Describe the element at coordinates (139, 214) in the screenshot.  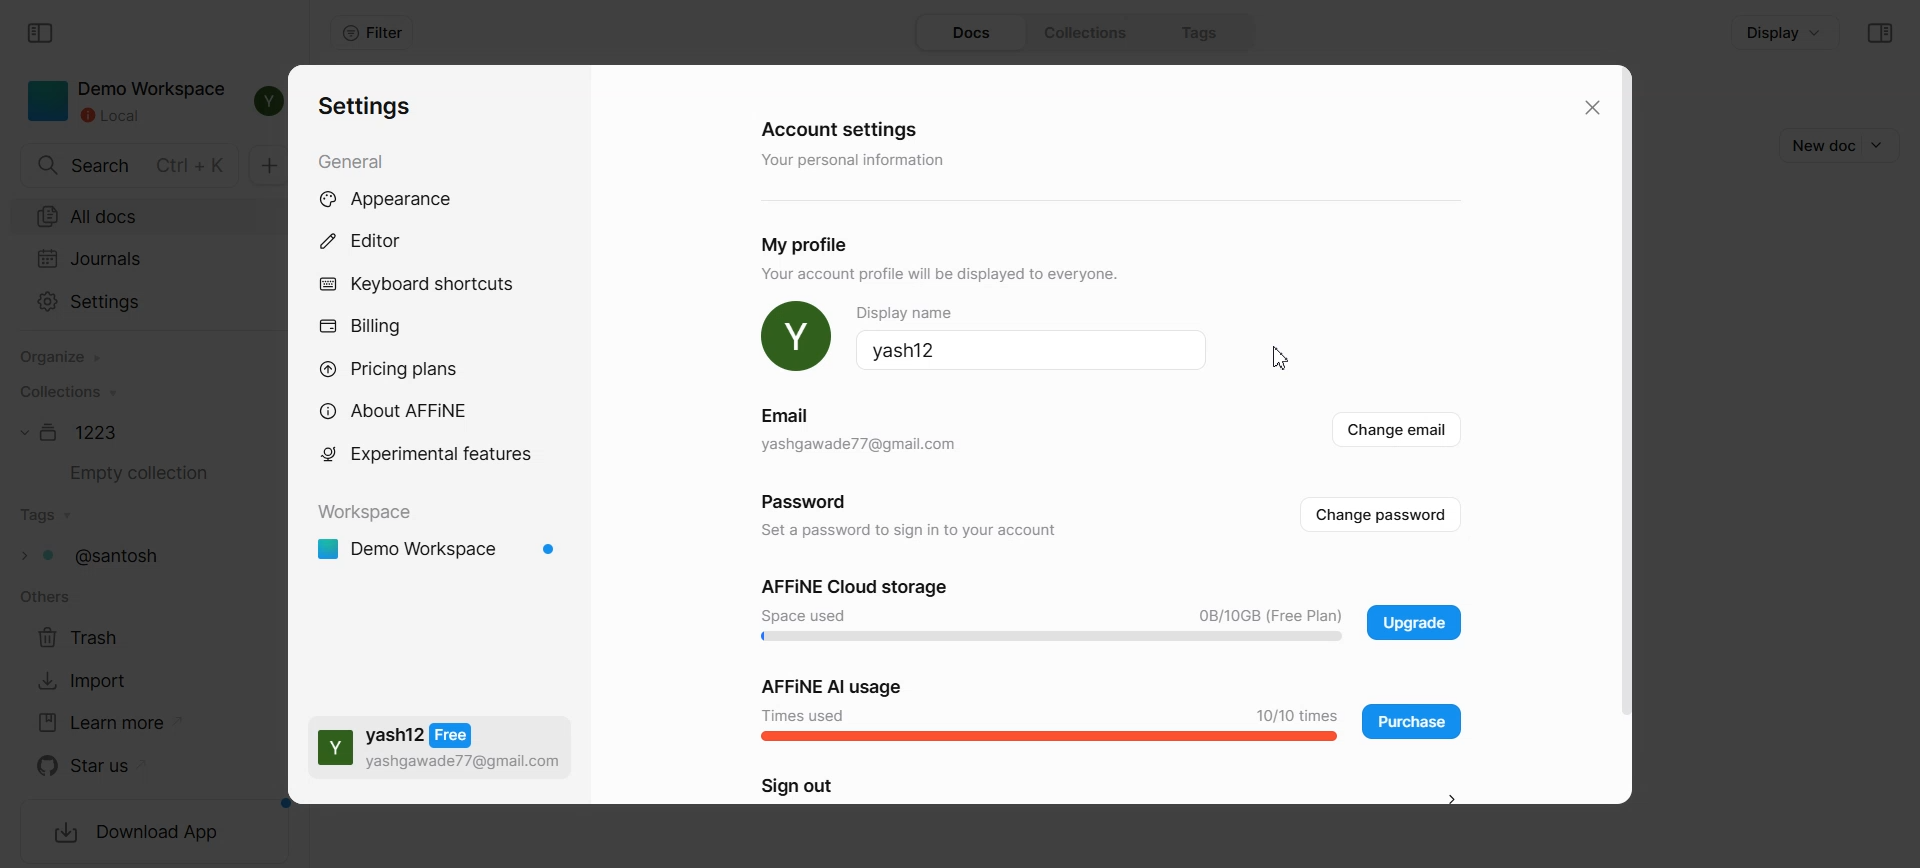
I see `All docs` at that location.